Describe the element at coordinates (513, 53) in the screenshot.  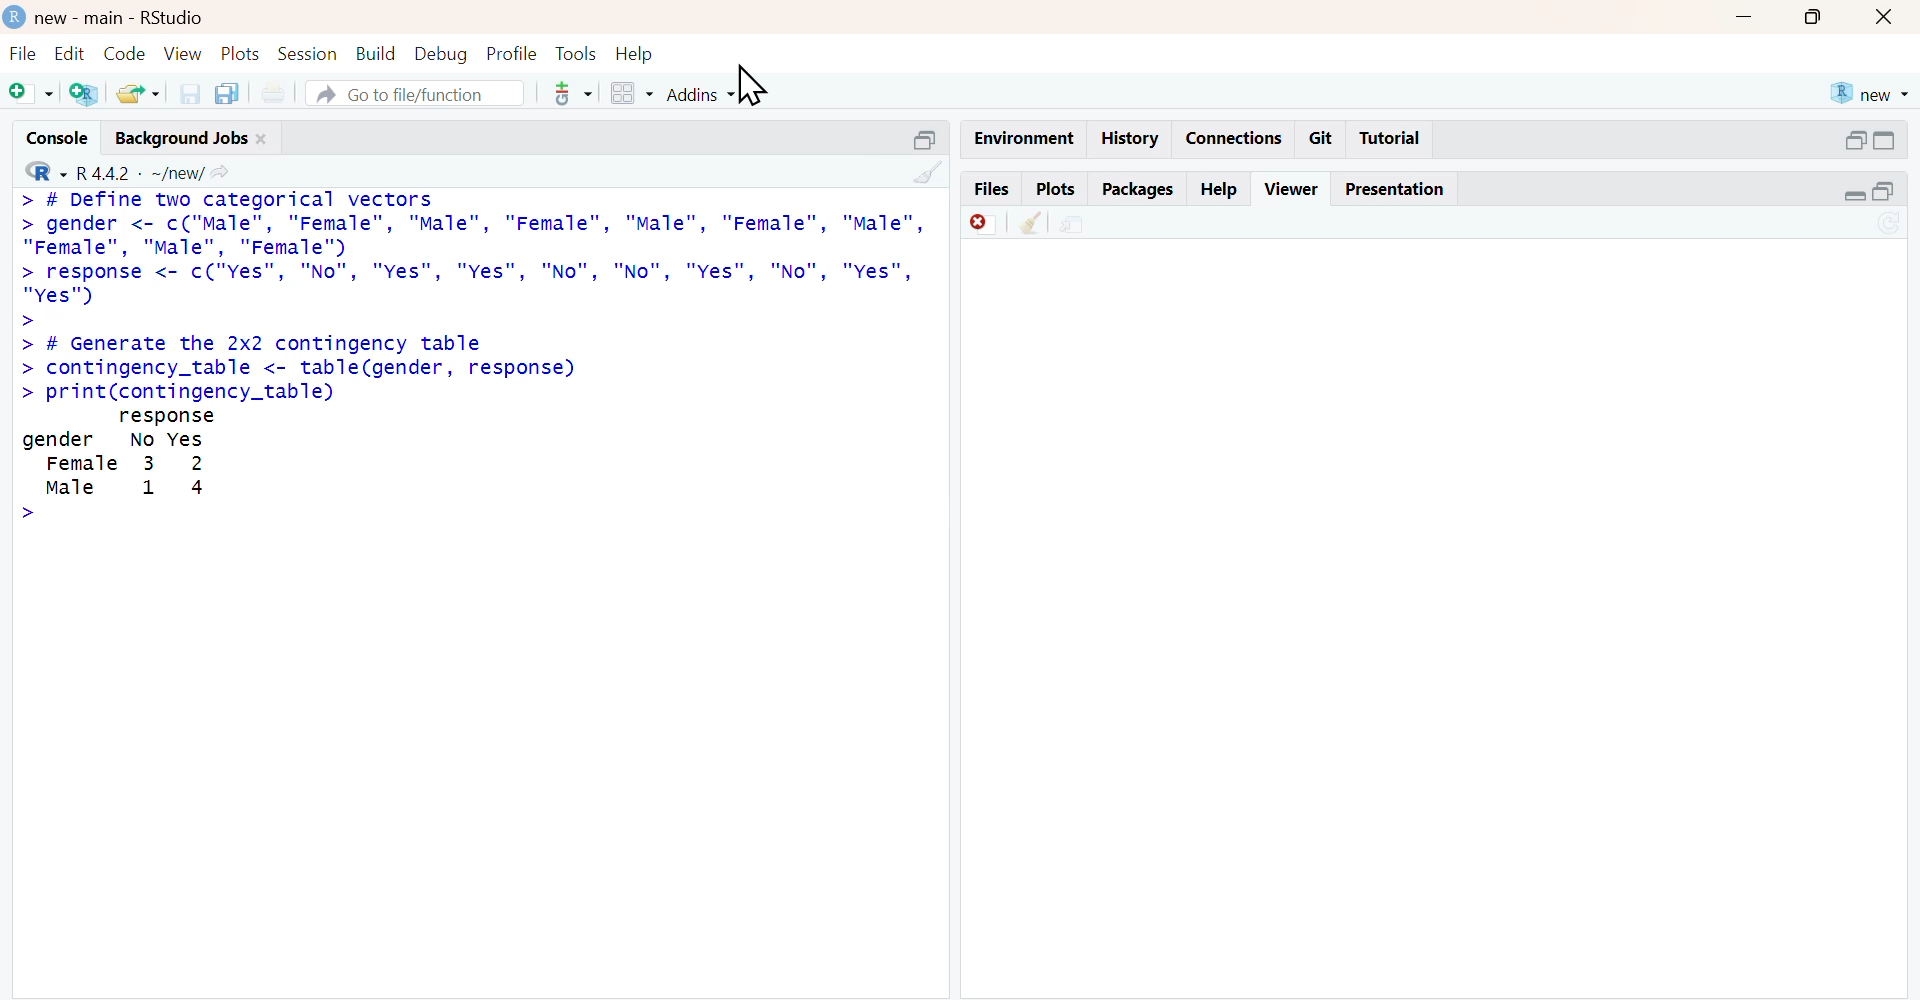
I see `profile` at that location.